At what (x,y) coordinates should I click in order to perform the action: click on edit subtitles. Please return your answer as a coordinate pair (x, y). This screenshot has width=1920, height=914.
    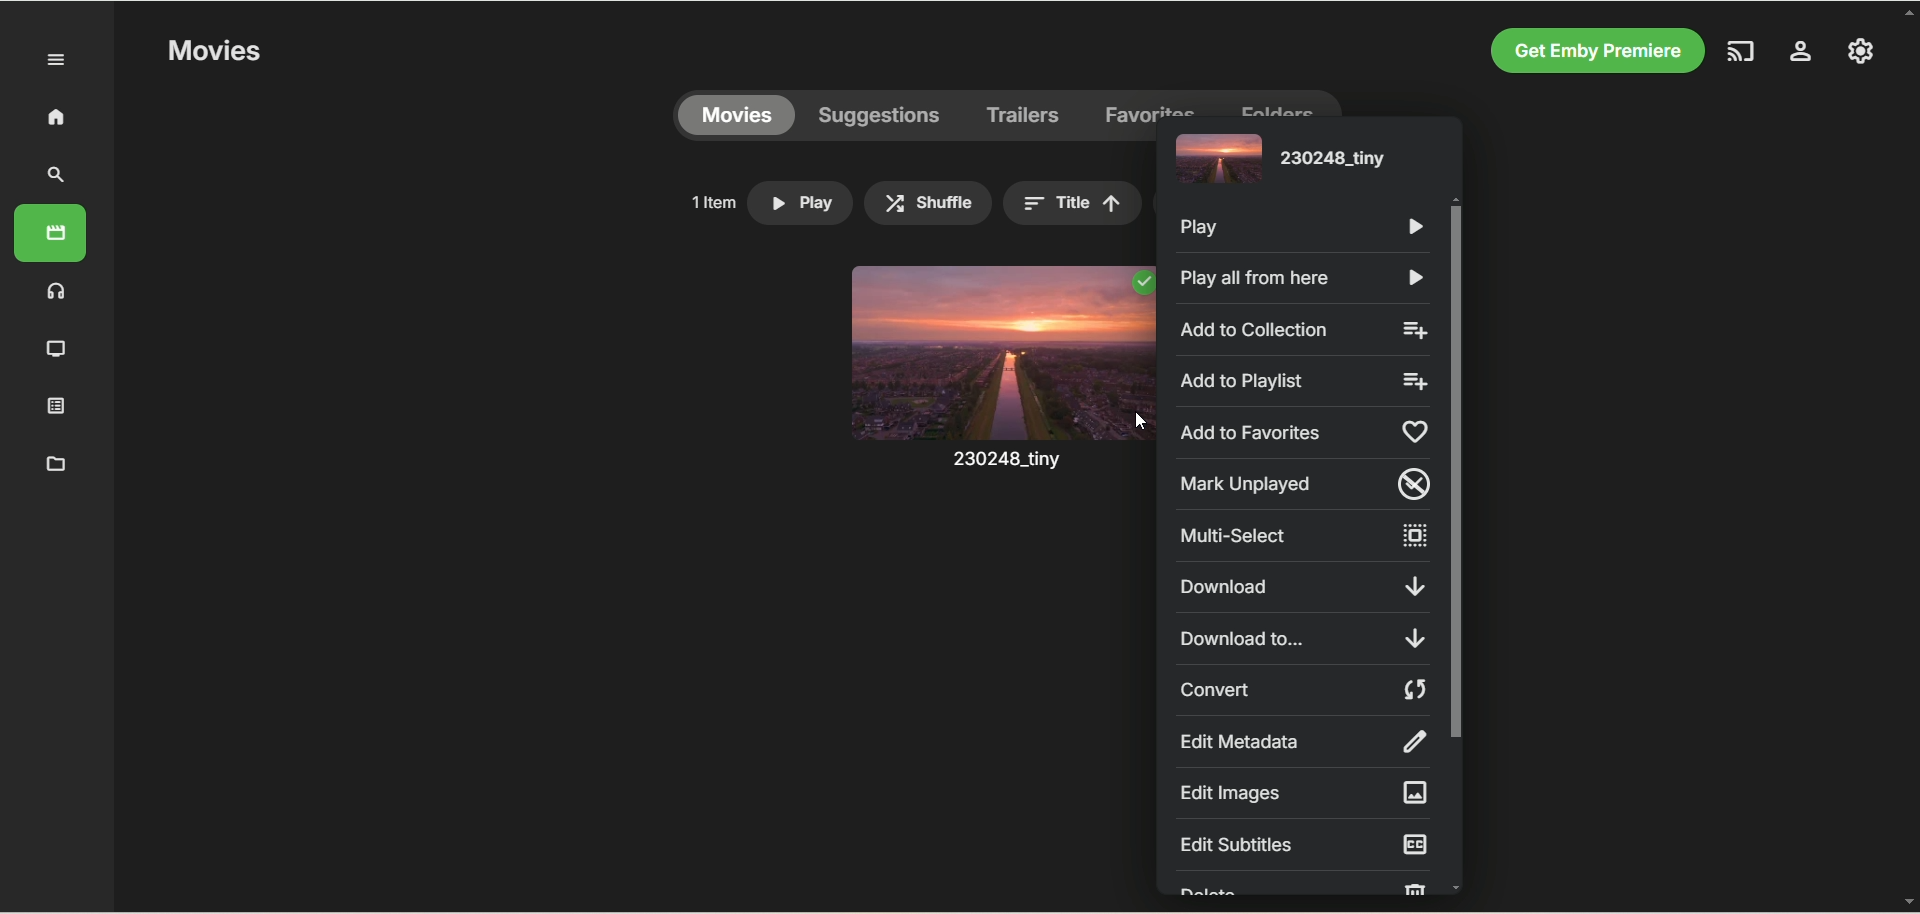
    Looking at the image, I should click on (1304, 844).